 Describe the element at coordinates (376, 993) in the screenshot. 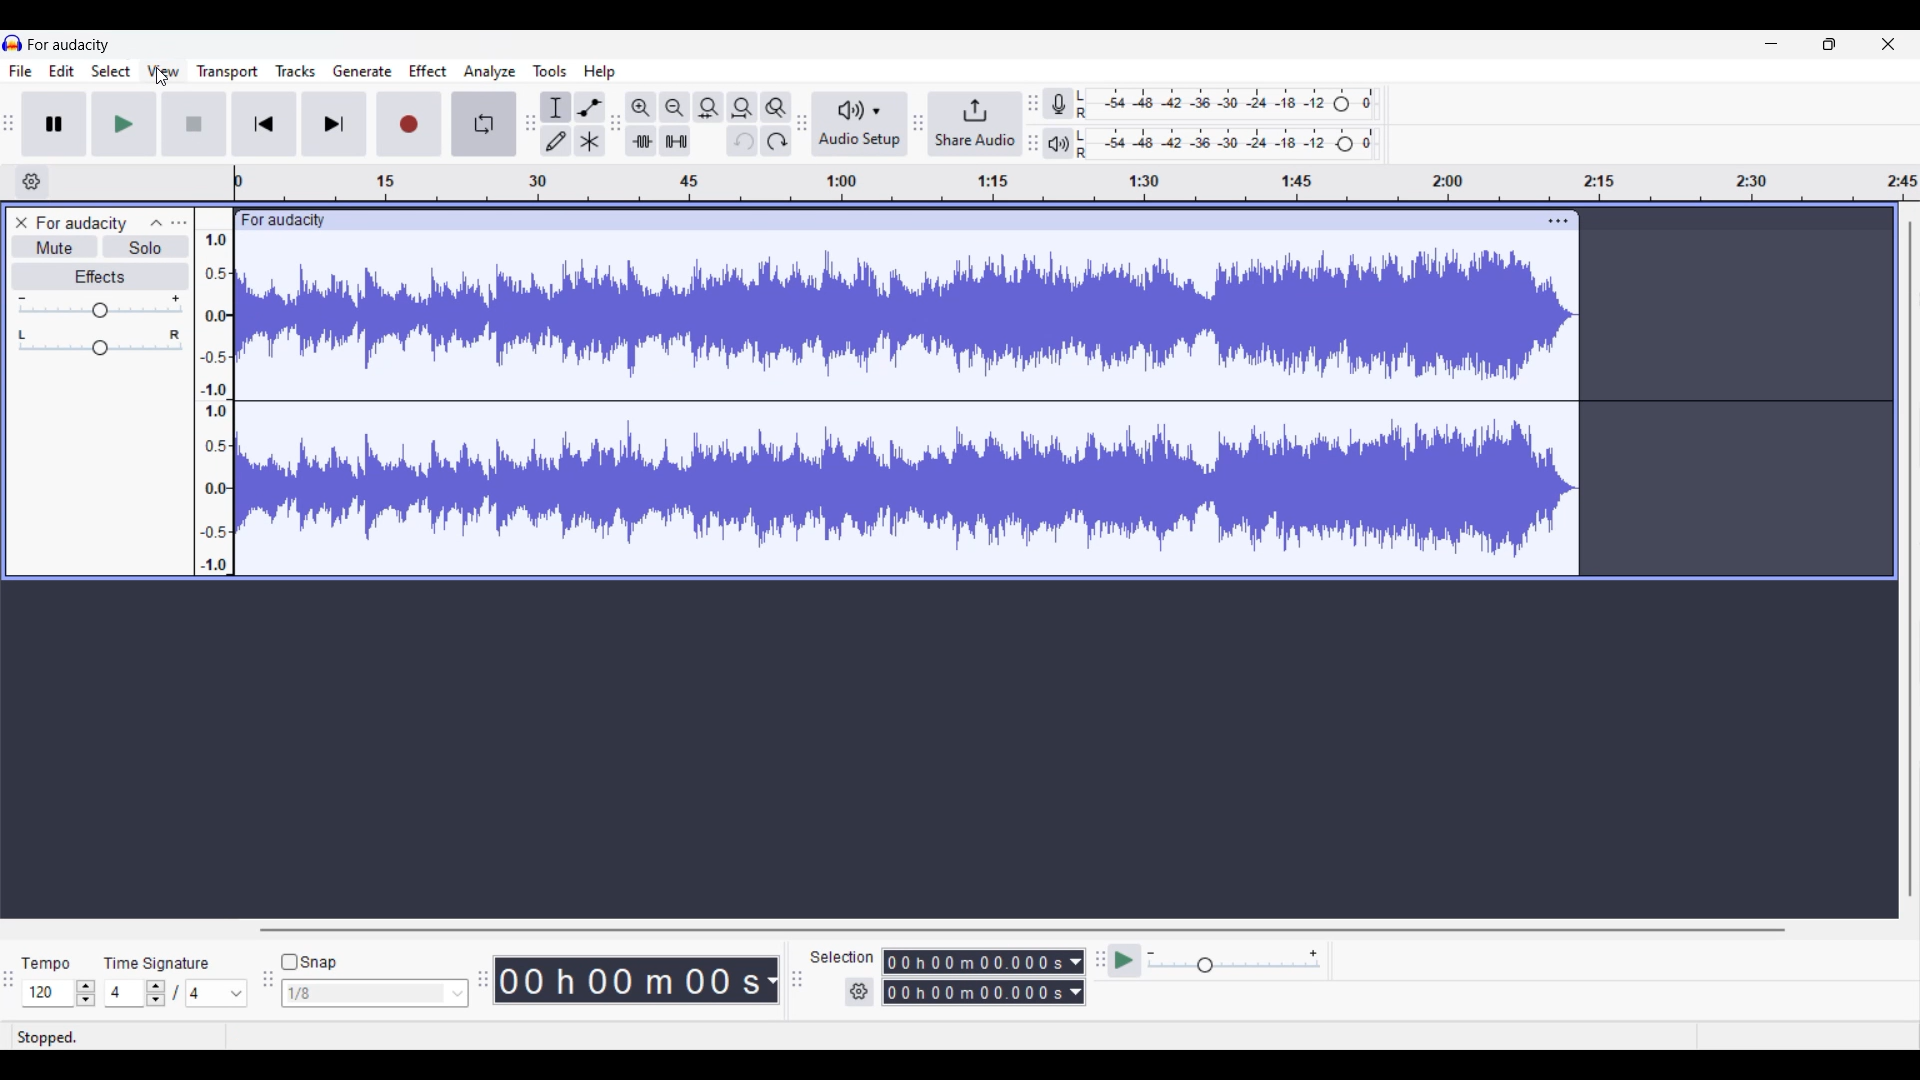

I see `Snap options` at that location.